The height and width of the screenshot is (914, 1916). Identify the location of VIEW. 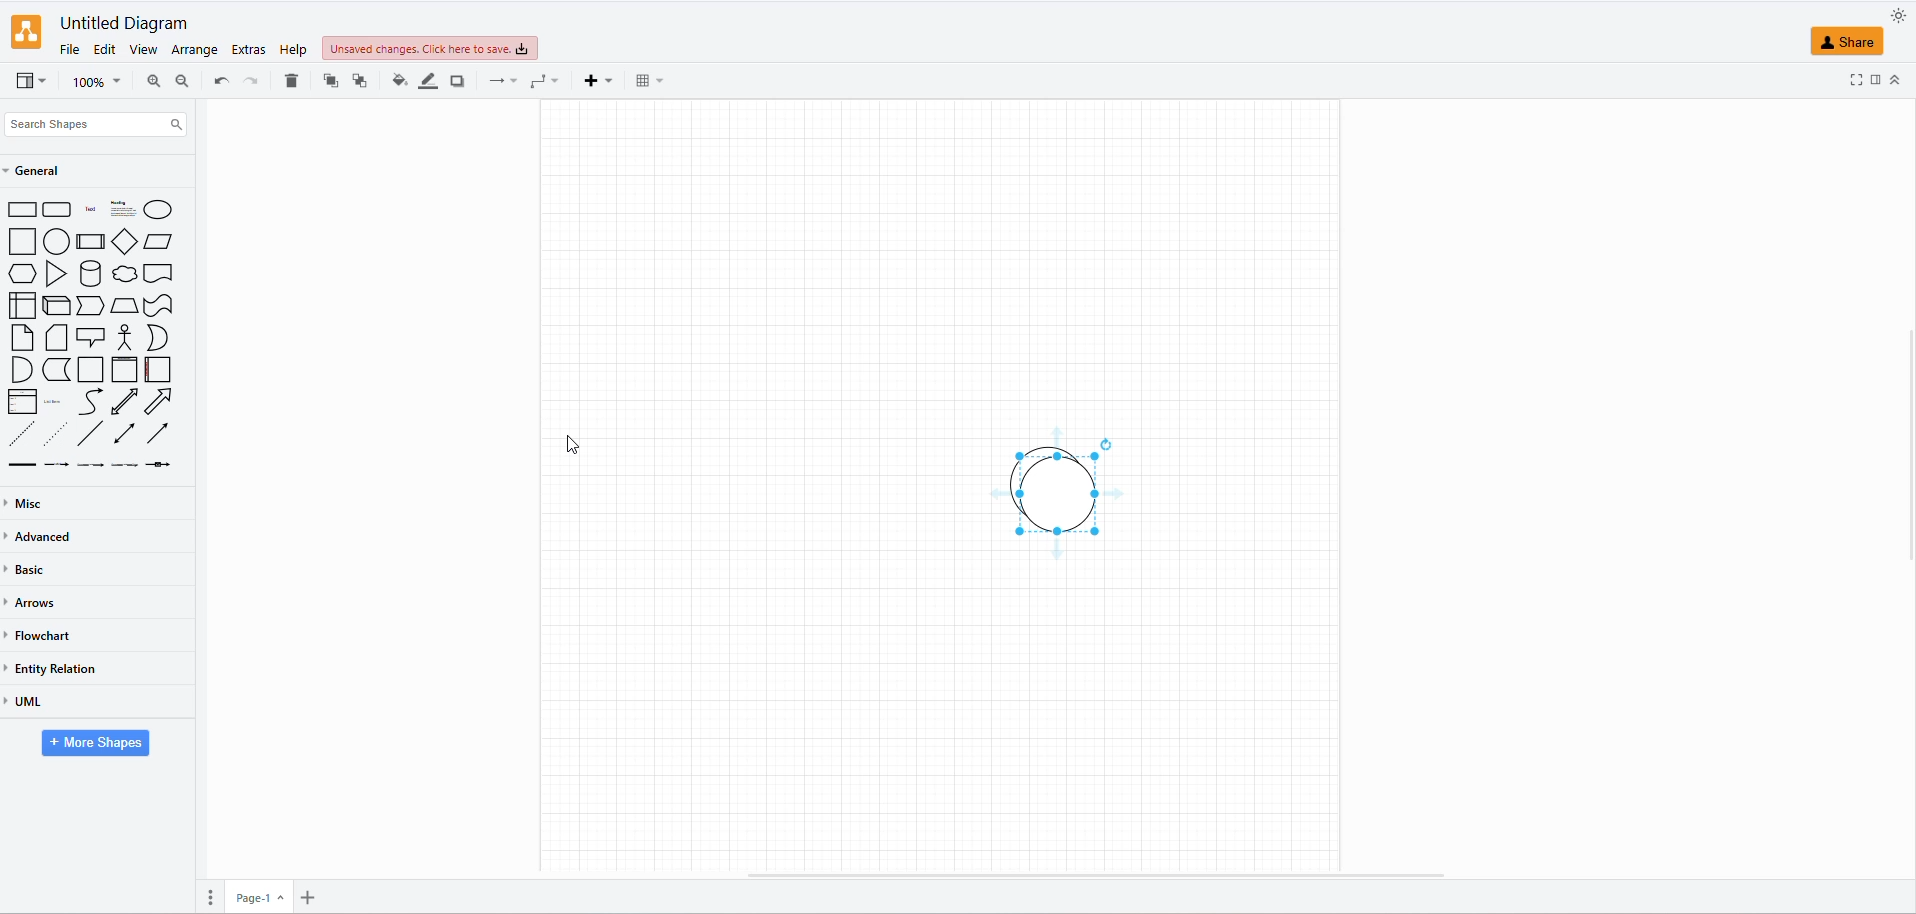
(138, 51).